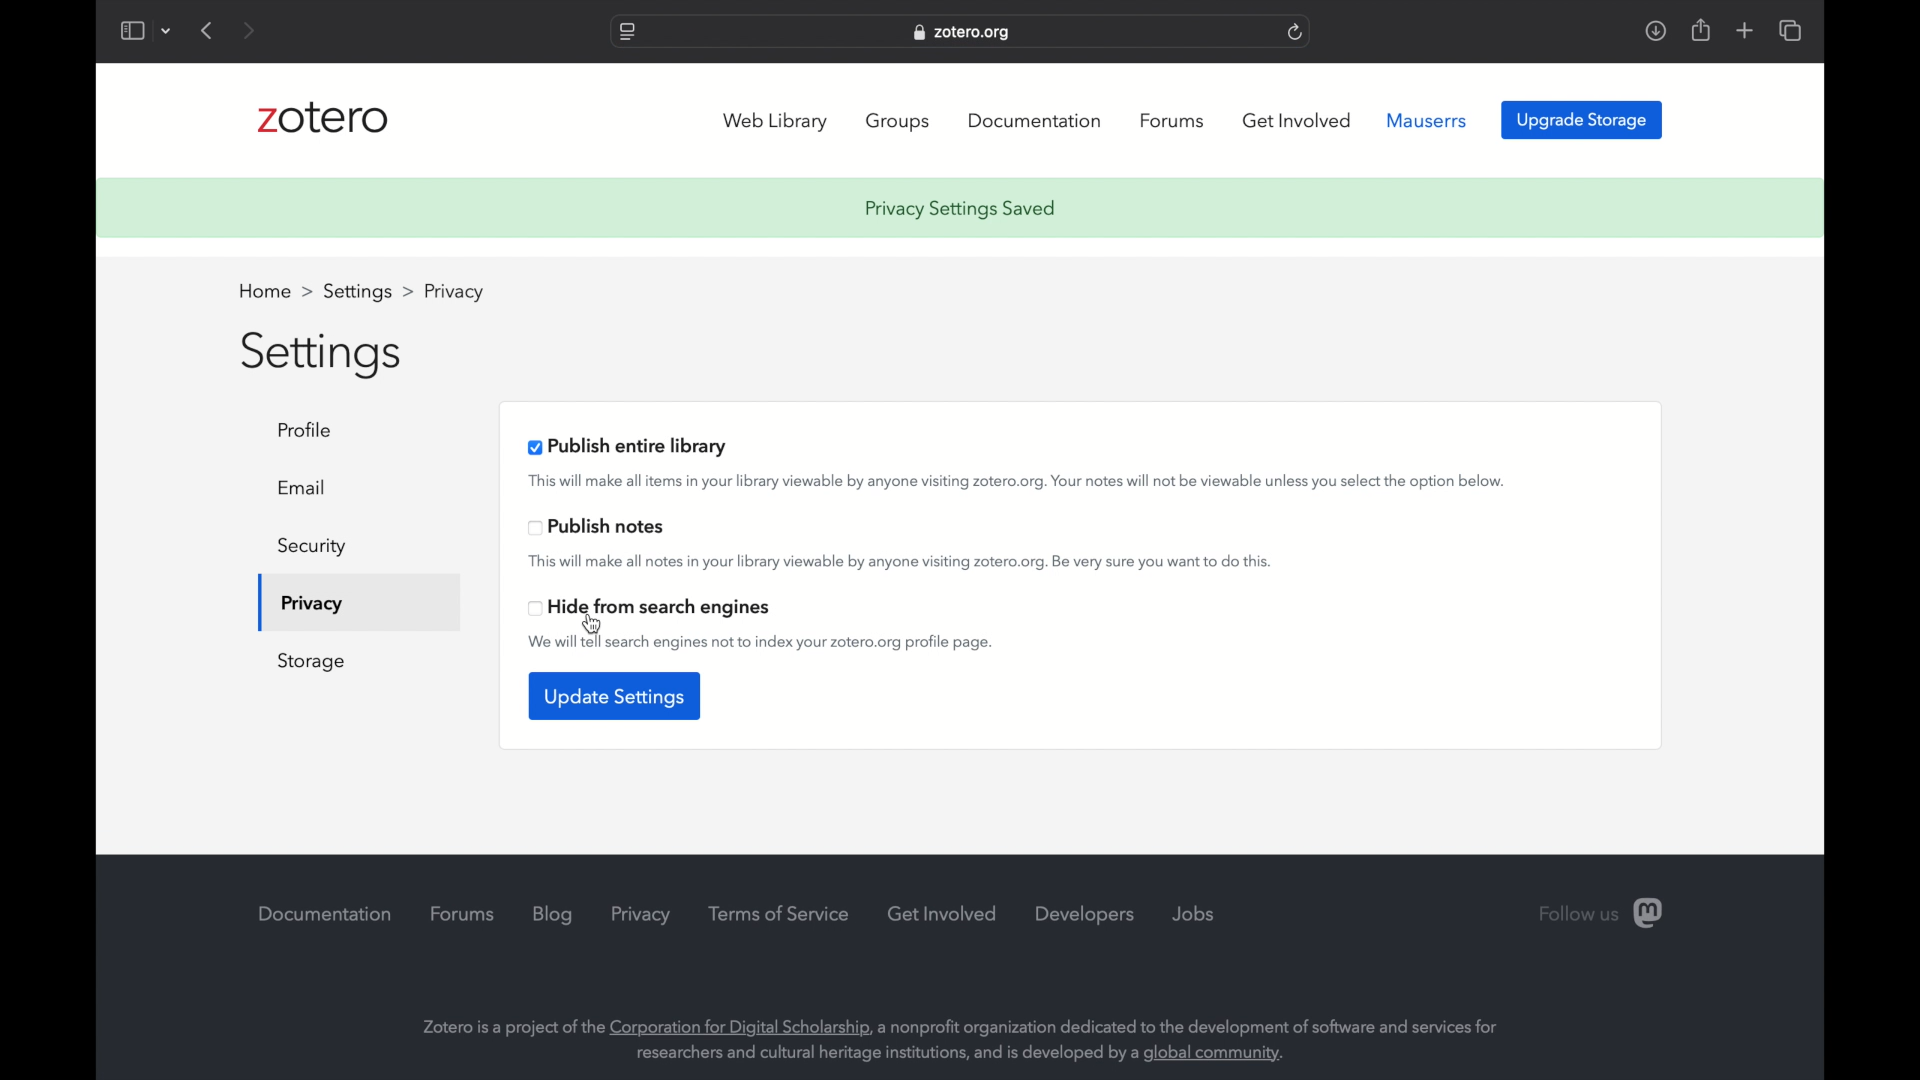  Describe the element at coordinates (1015, 483) in the screenshot. I see `This will make all items in your library viewable` at that location.